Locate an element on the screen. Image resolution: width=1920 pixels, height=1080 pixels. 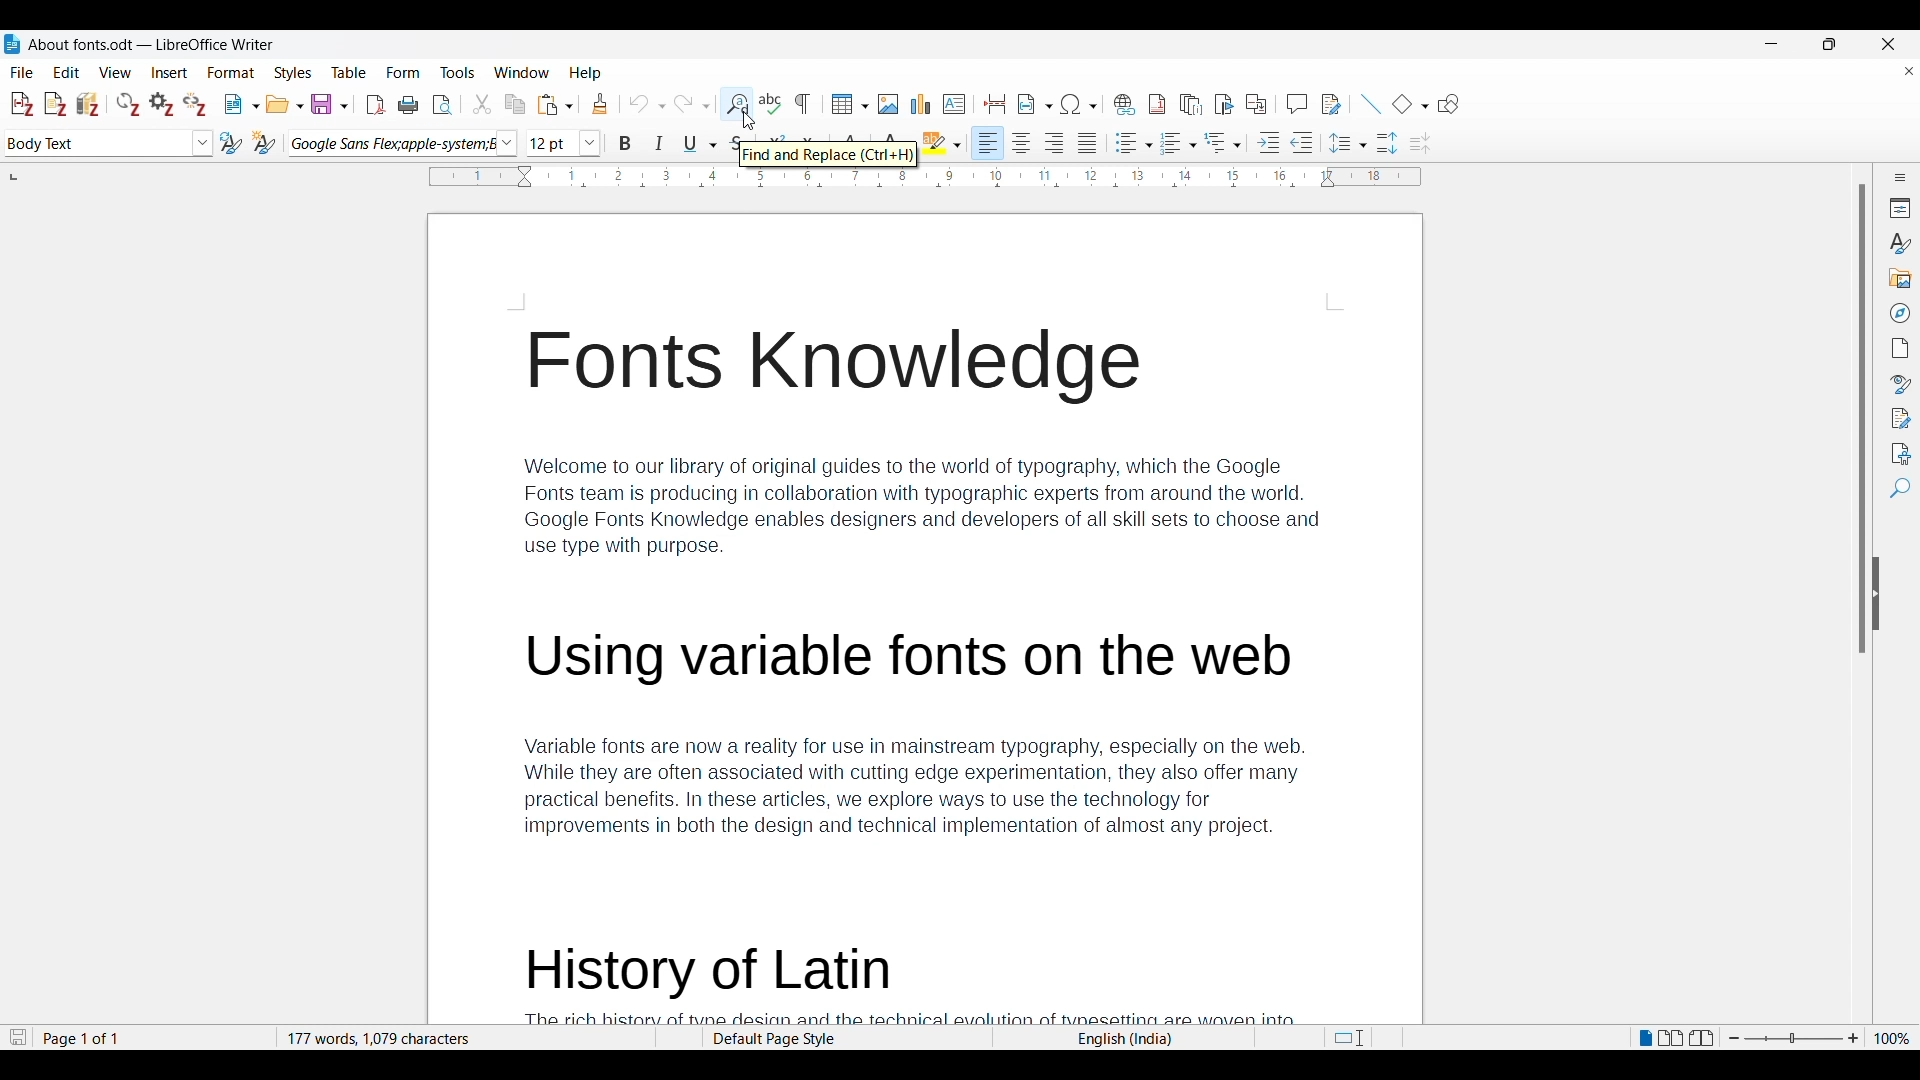
Description of current selection is located at coordinates (829, 154).